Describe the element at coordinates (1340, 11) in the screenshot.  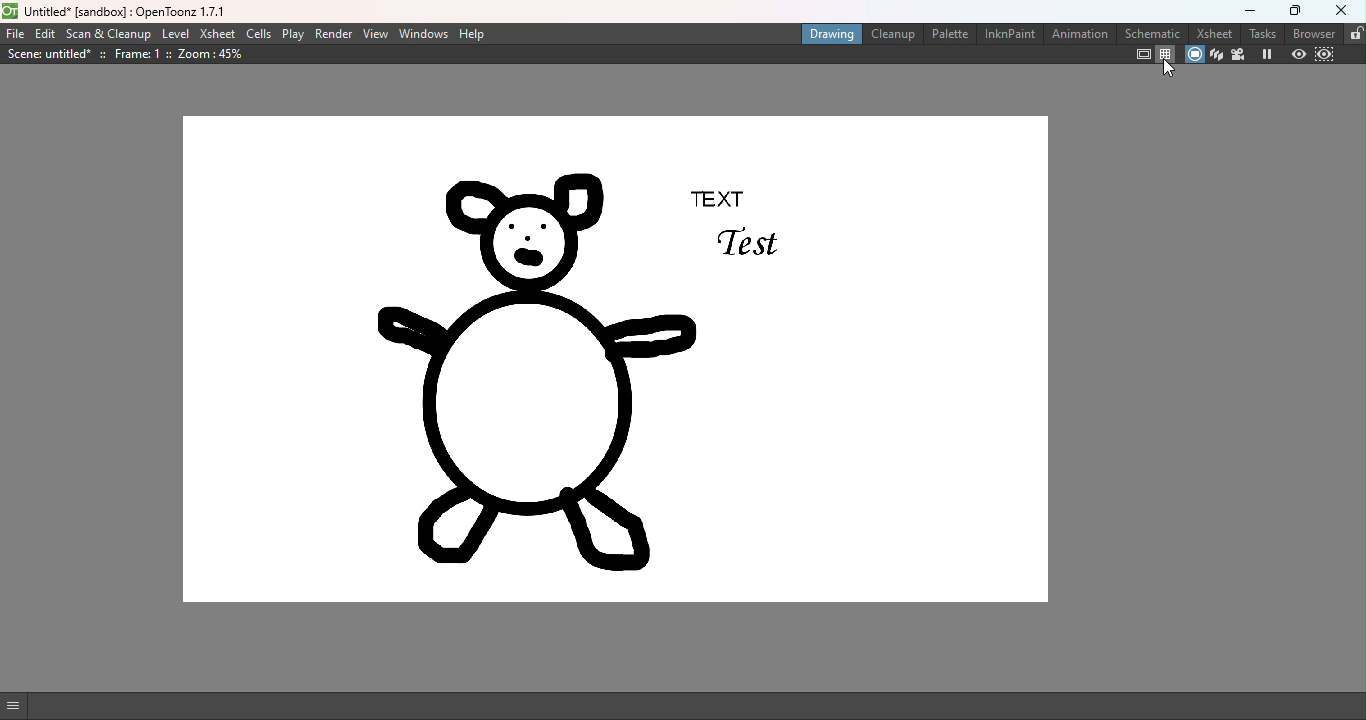
I see `Close` at that location.